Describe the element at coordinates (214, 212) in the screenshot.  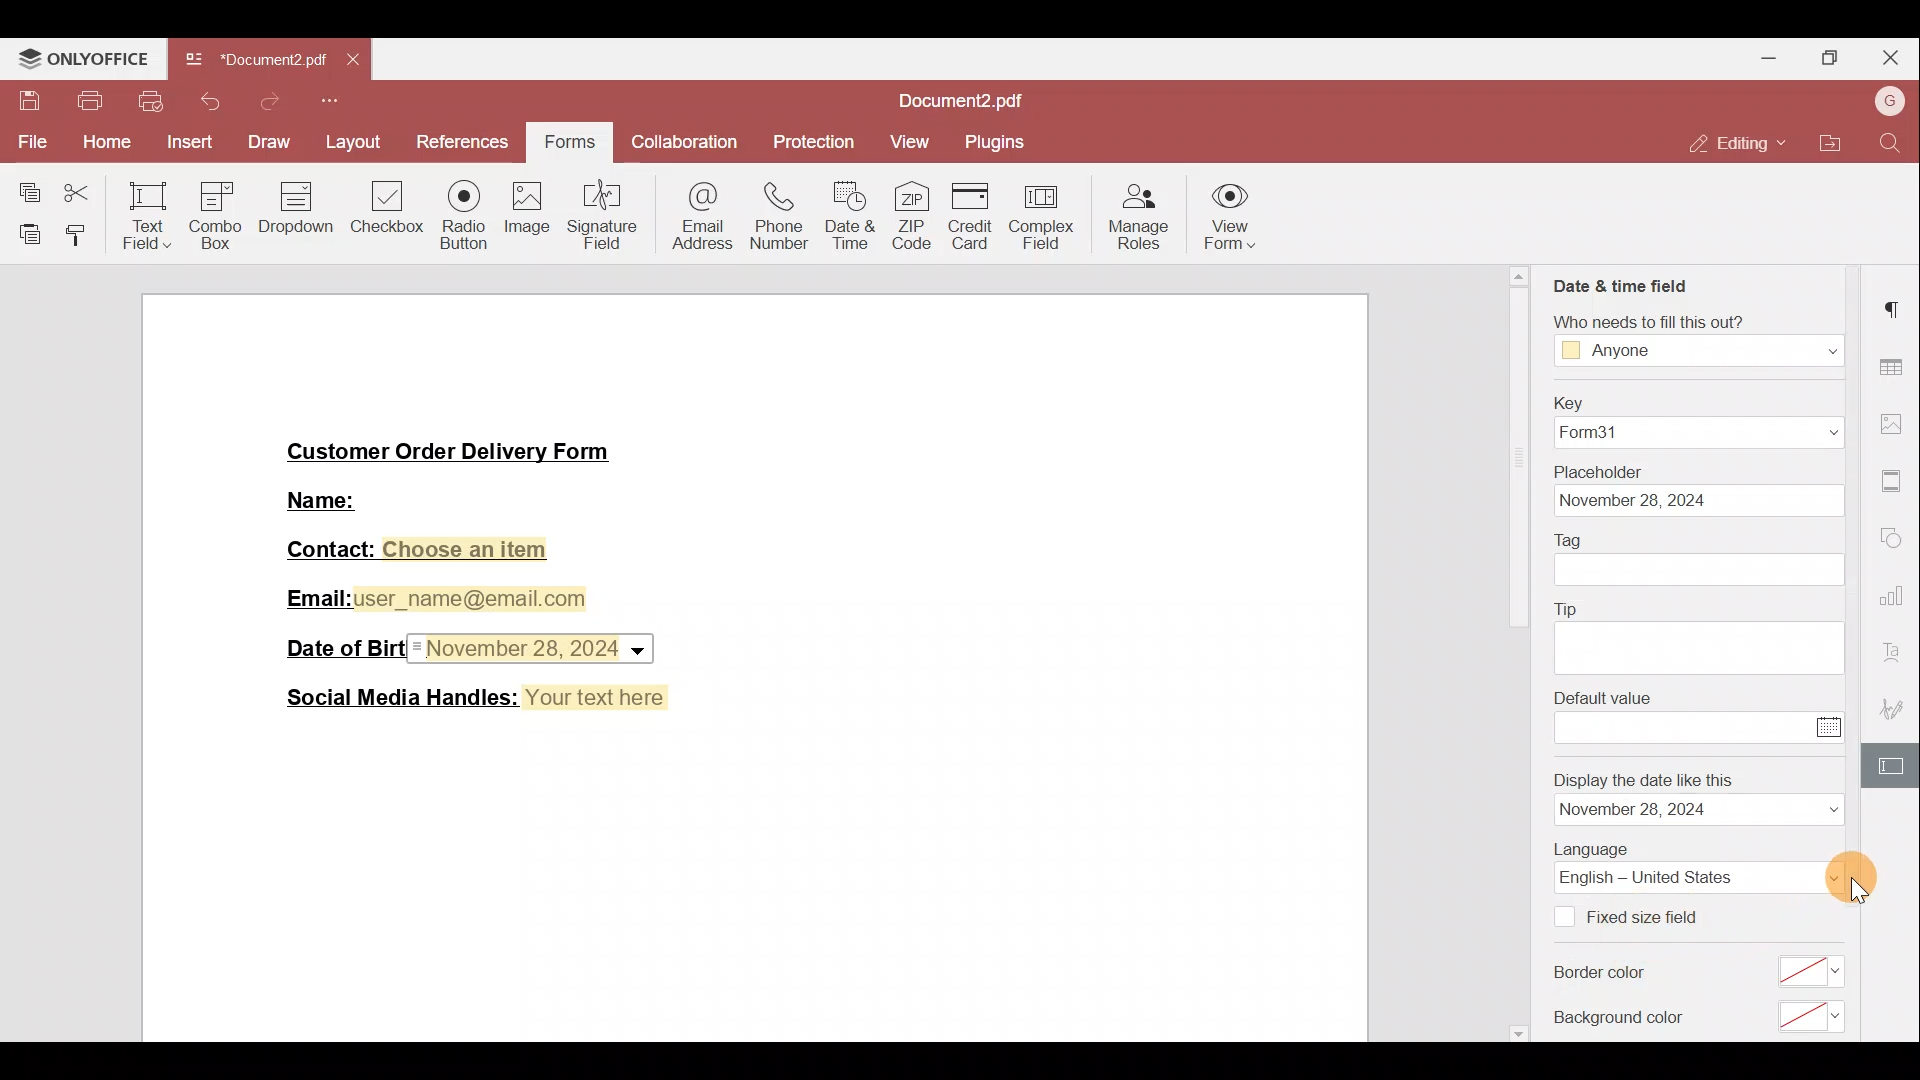
I see `Combo box` at that location.